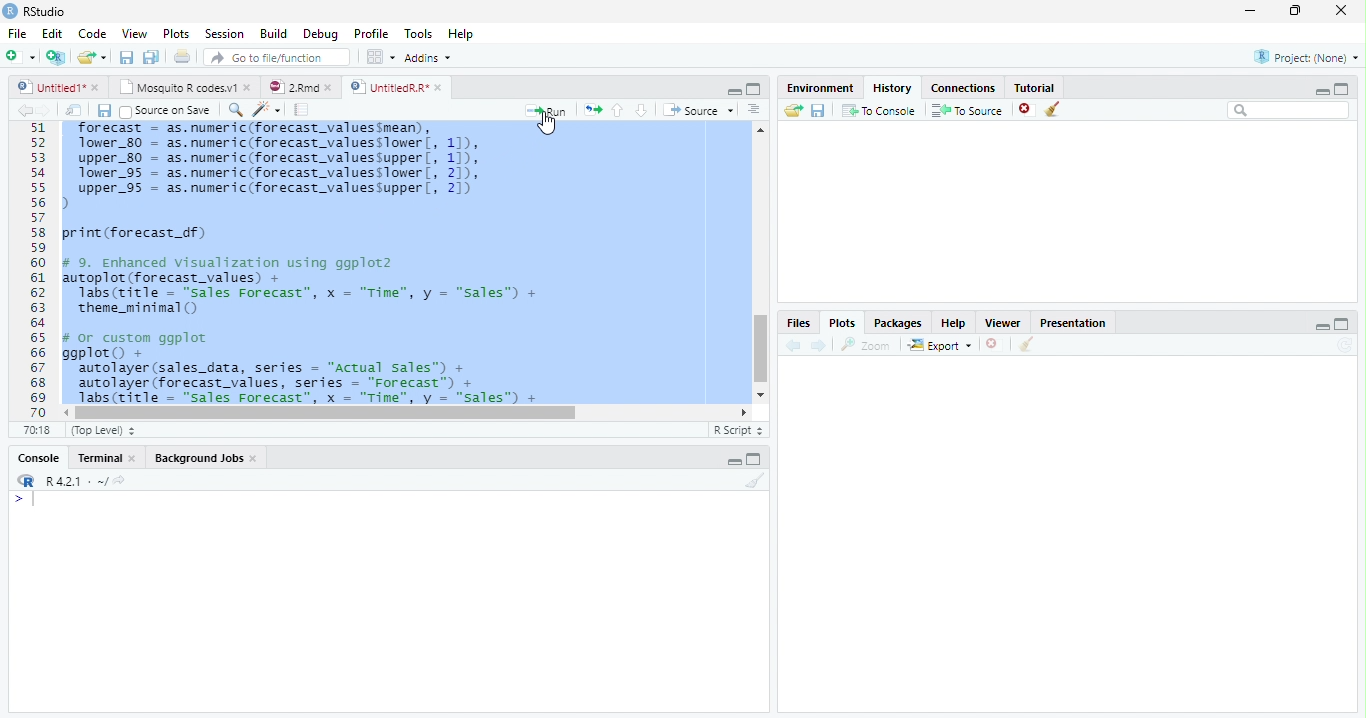  I want to click on R, so click(26, 481).